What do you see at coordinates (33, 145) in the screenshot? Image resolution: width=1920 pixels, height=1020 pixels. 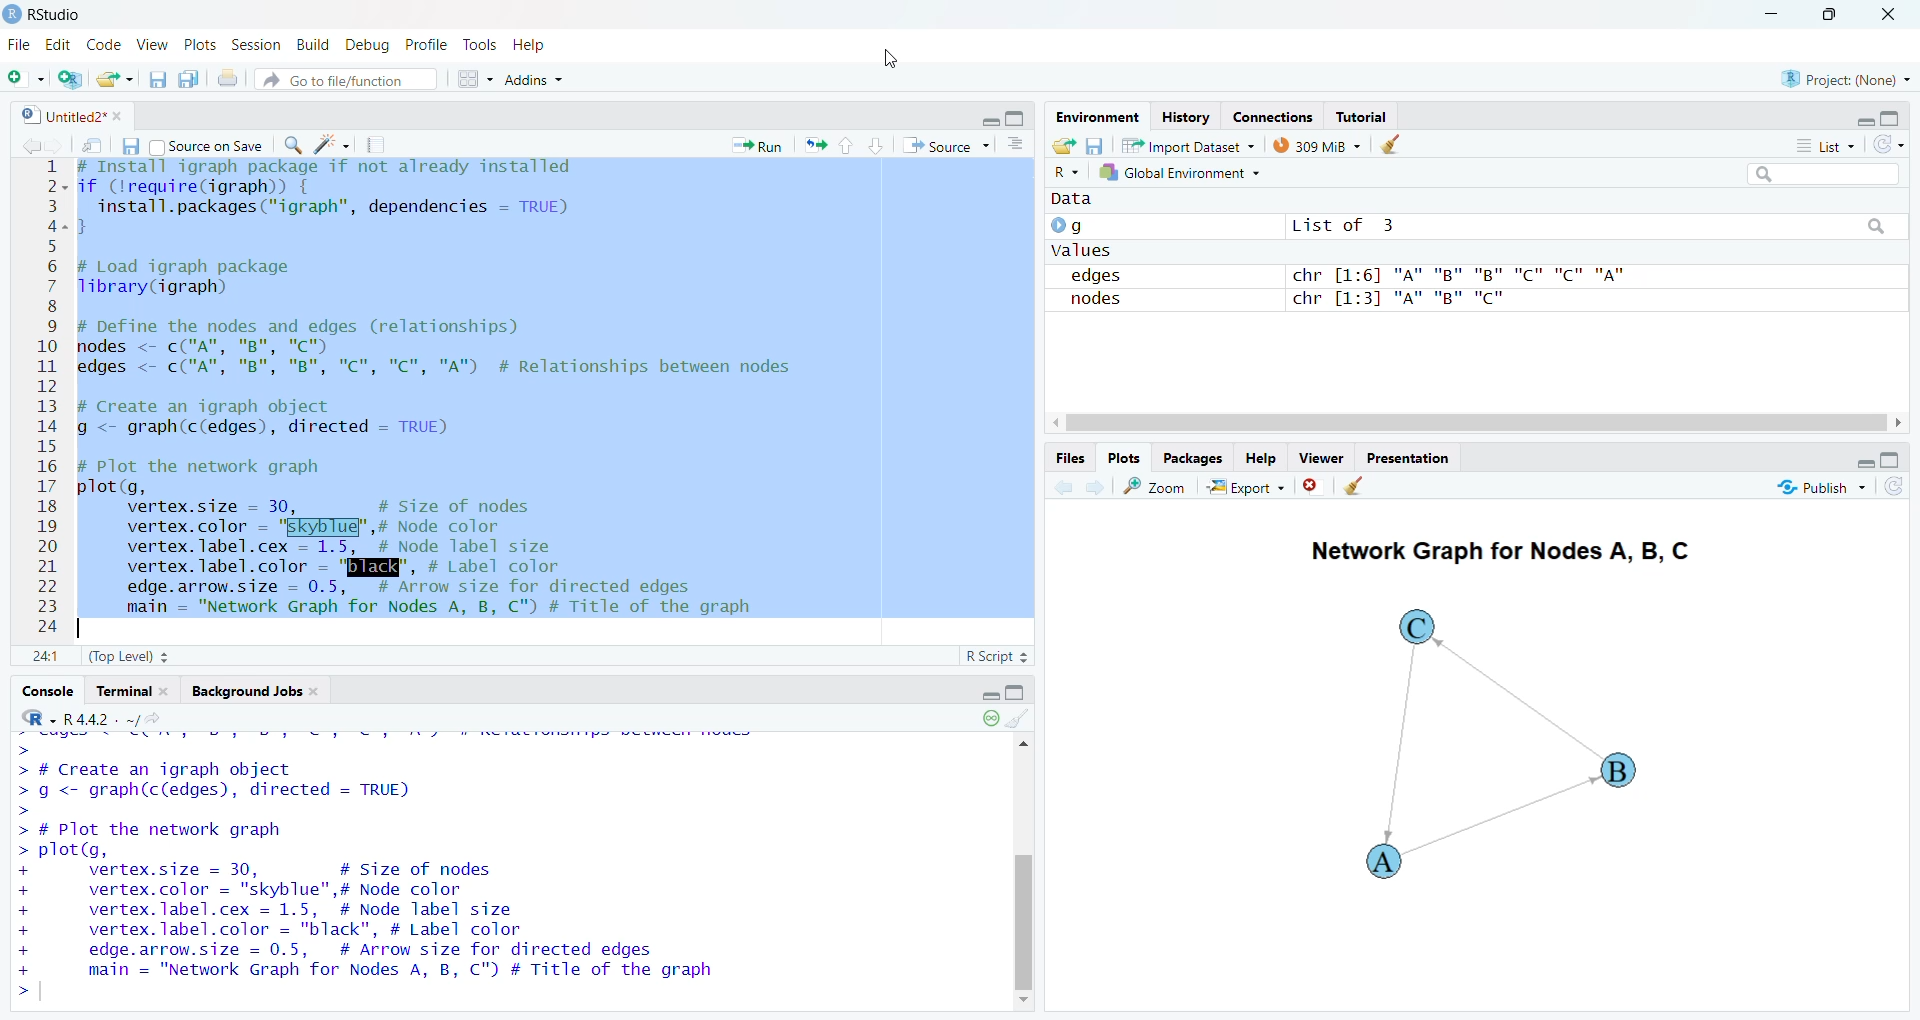 I see `back` at bounding box center [33, 145].